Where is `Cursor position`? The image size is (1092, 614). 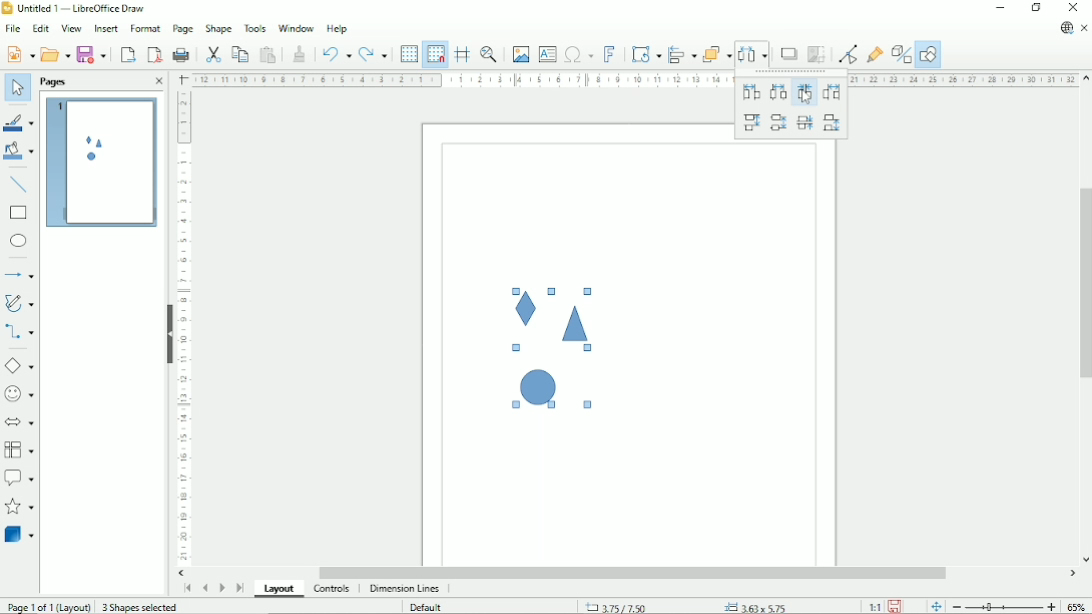
Cursor position is located at coordinates (689, 606).